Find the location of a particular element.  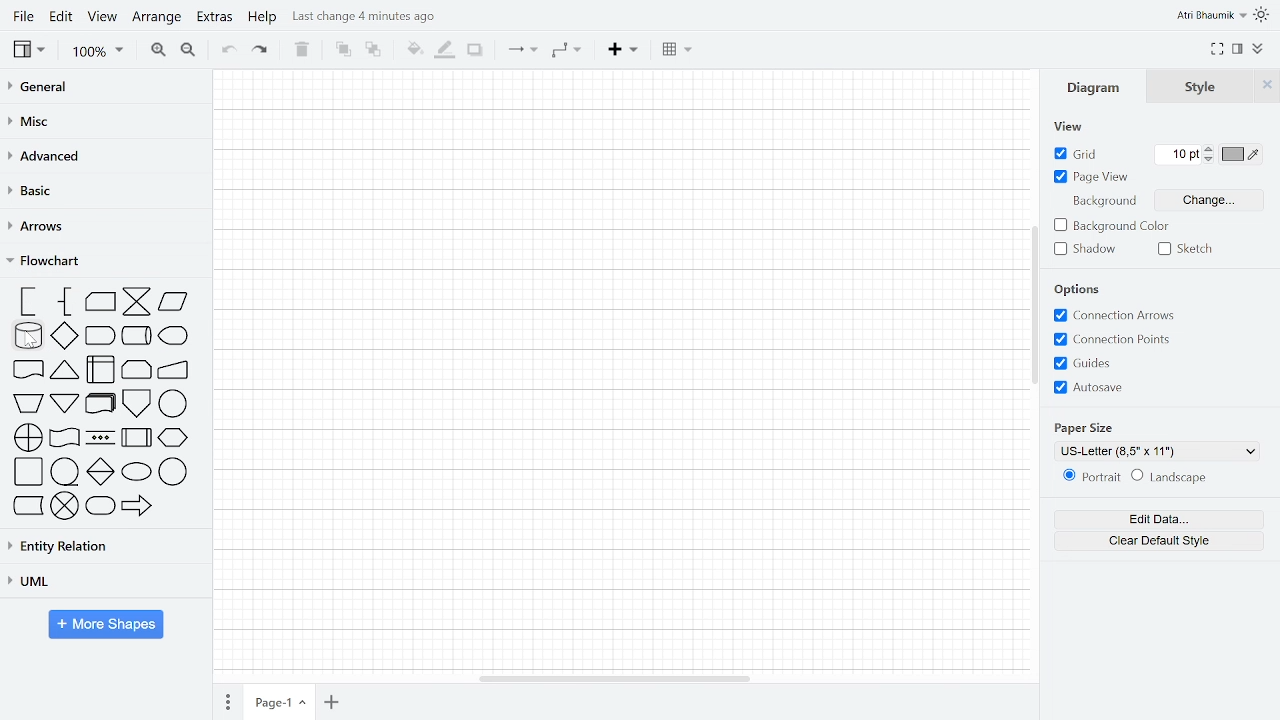

Delete is located at coordinates (303, 51).